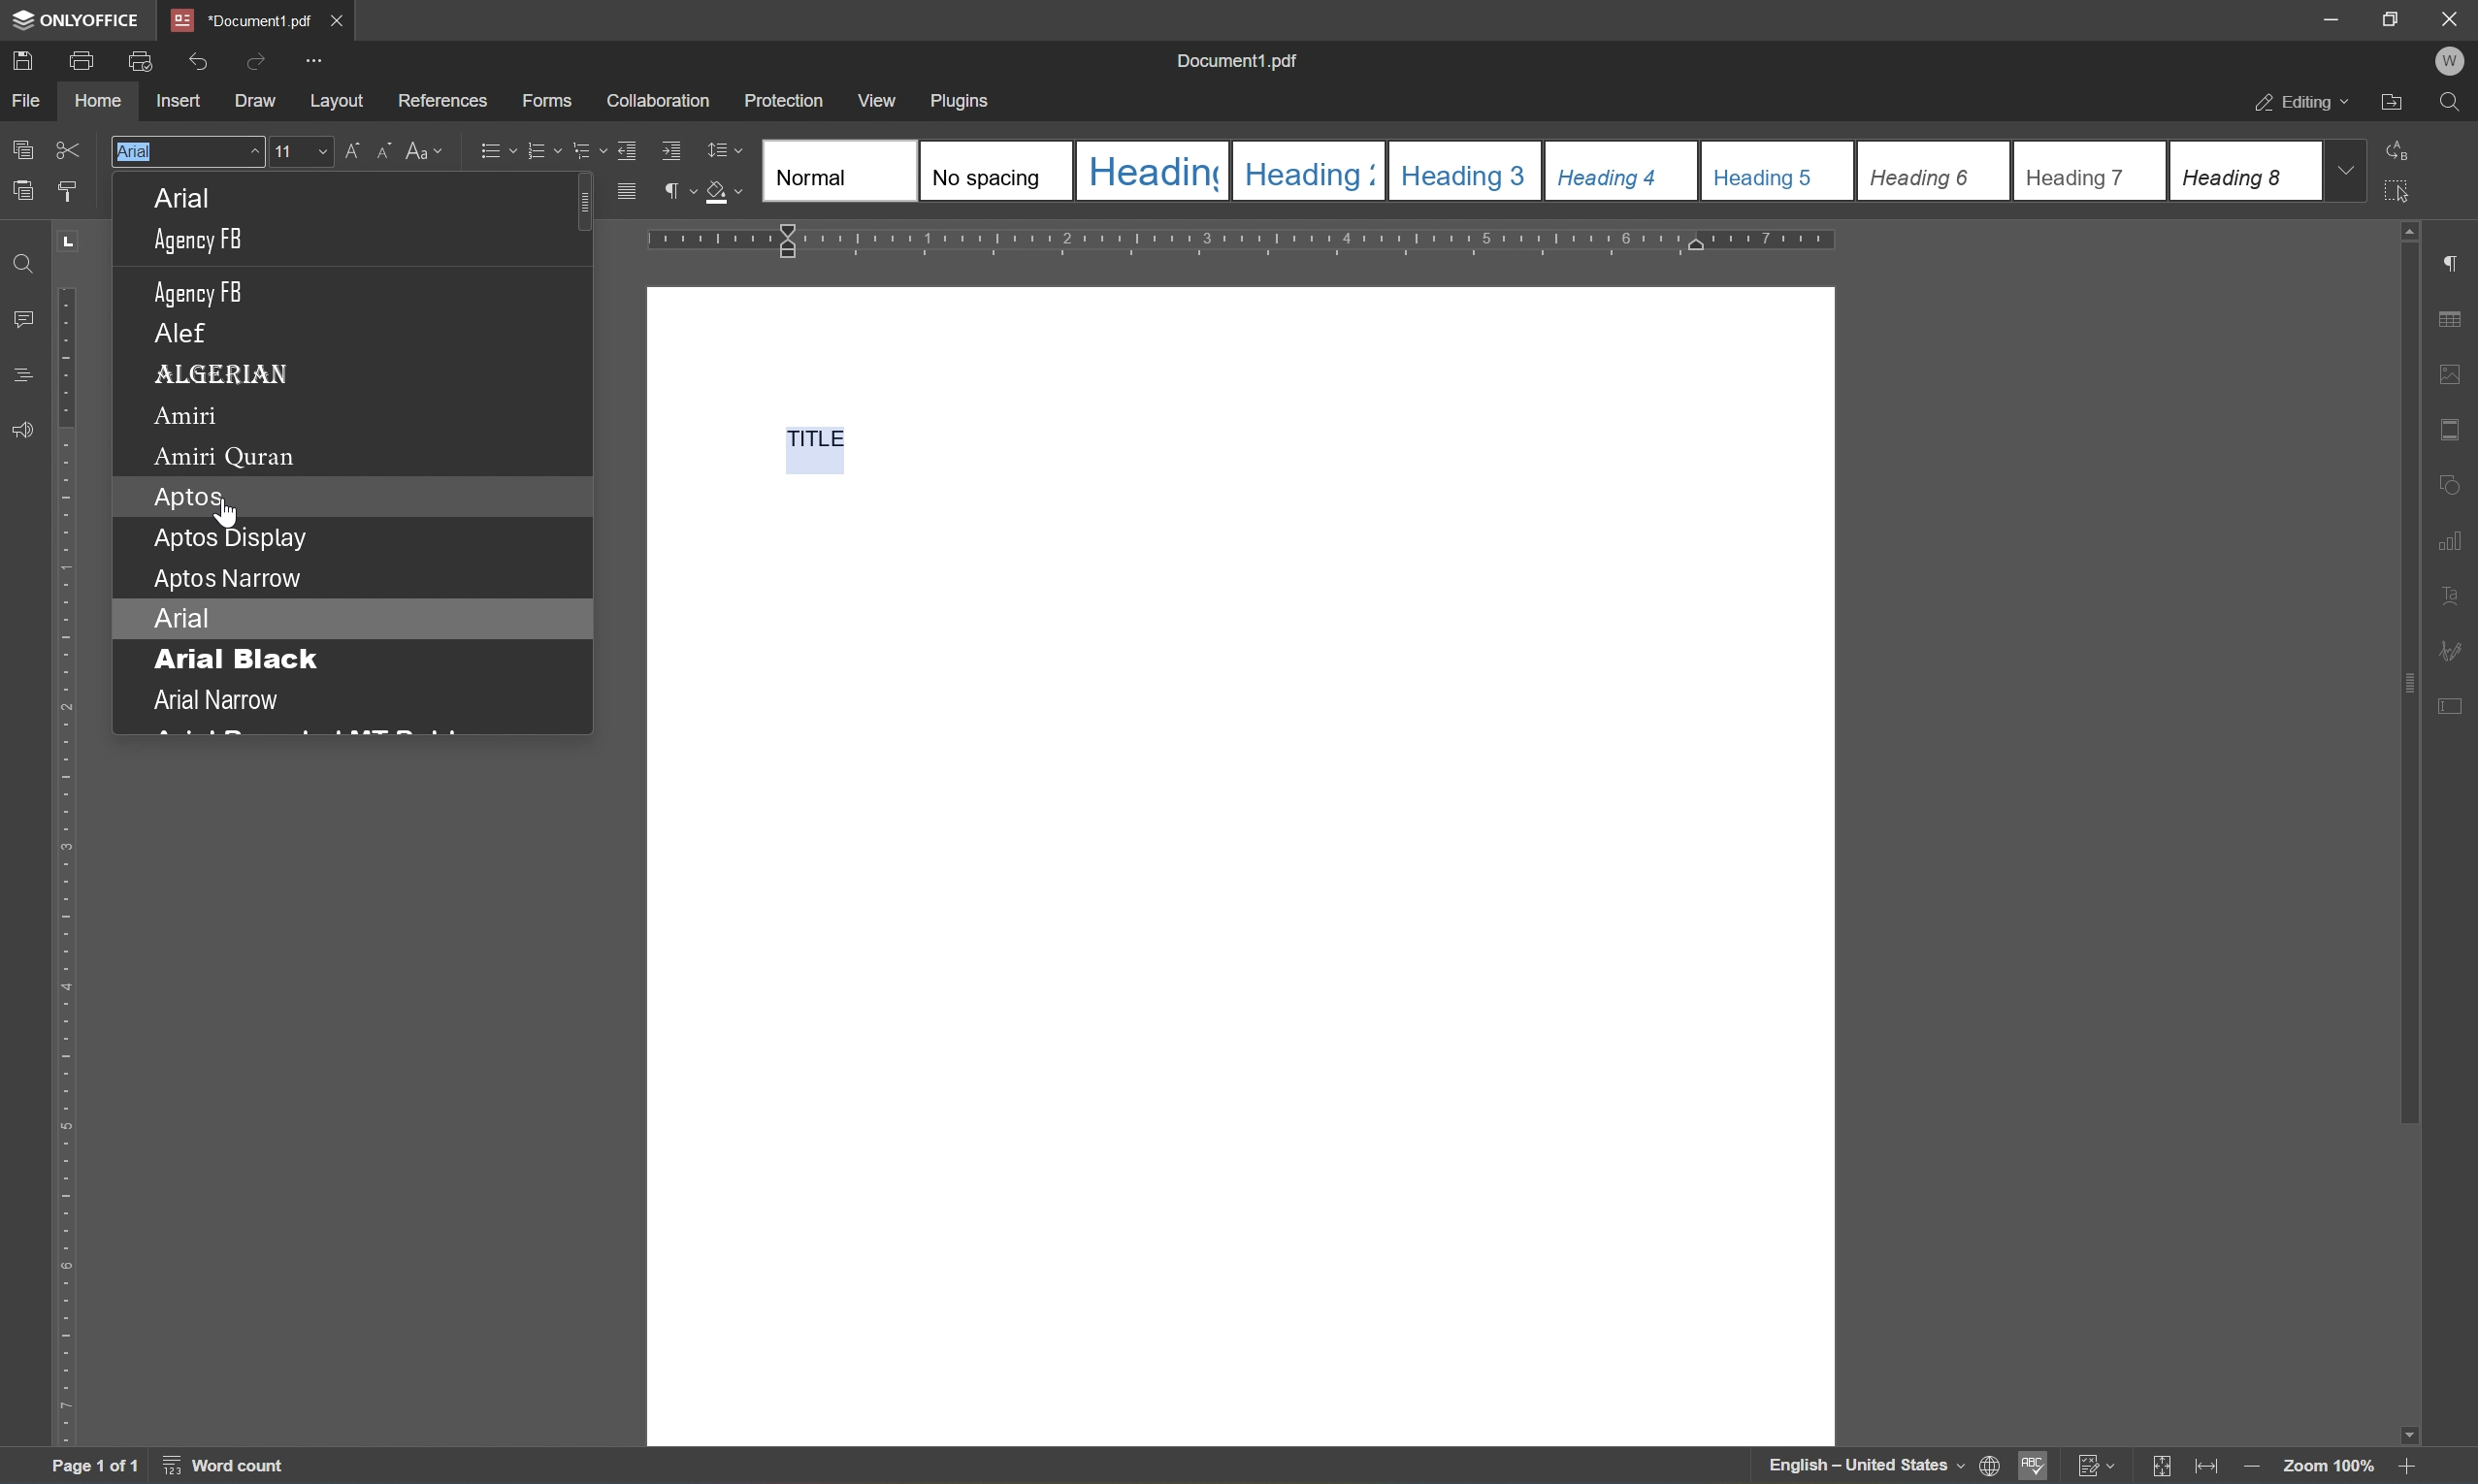 Image resolution: width=2478 pixels, height=1484 pixels. What do you see at coordinates (190, 199) in the screenshot?
I see `ARIAL` at bounding box center [190, 199].